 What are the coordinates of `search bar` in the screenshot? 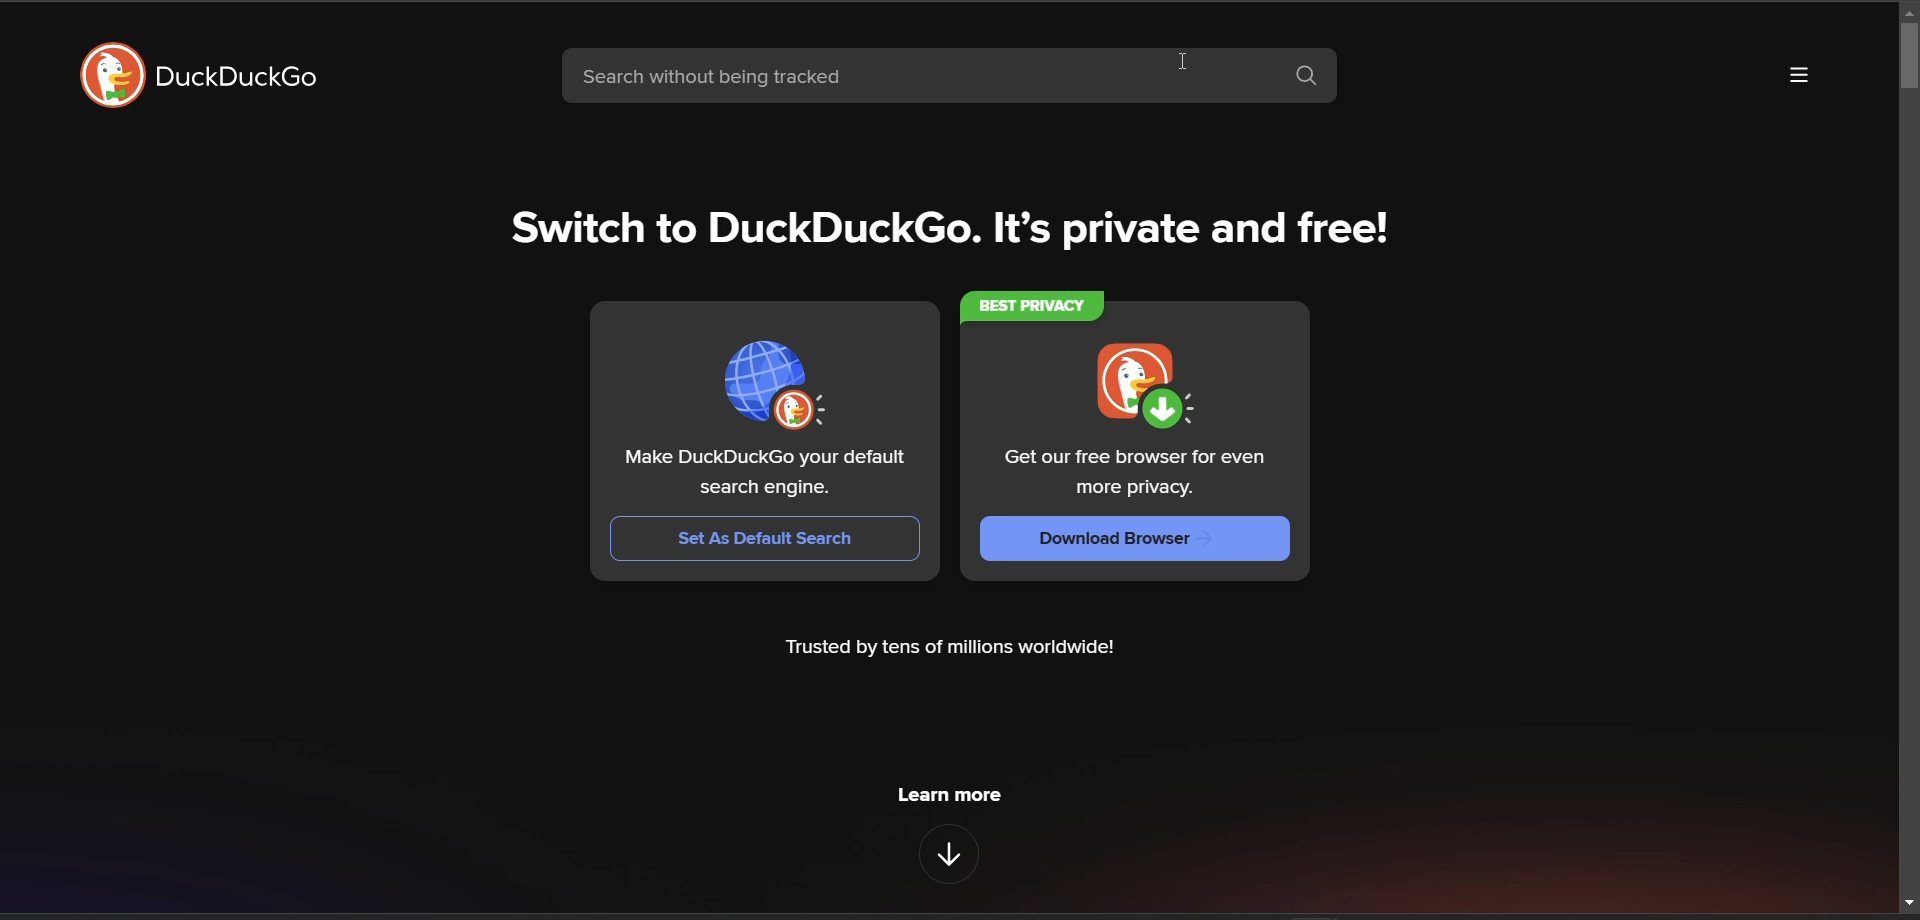 It's located at (919, 75).